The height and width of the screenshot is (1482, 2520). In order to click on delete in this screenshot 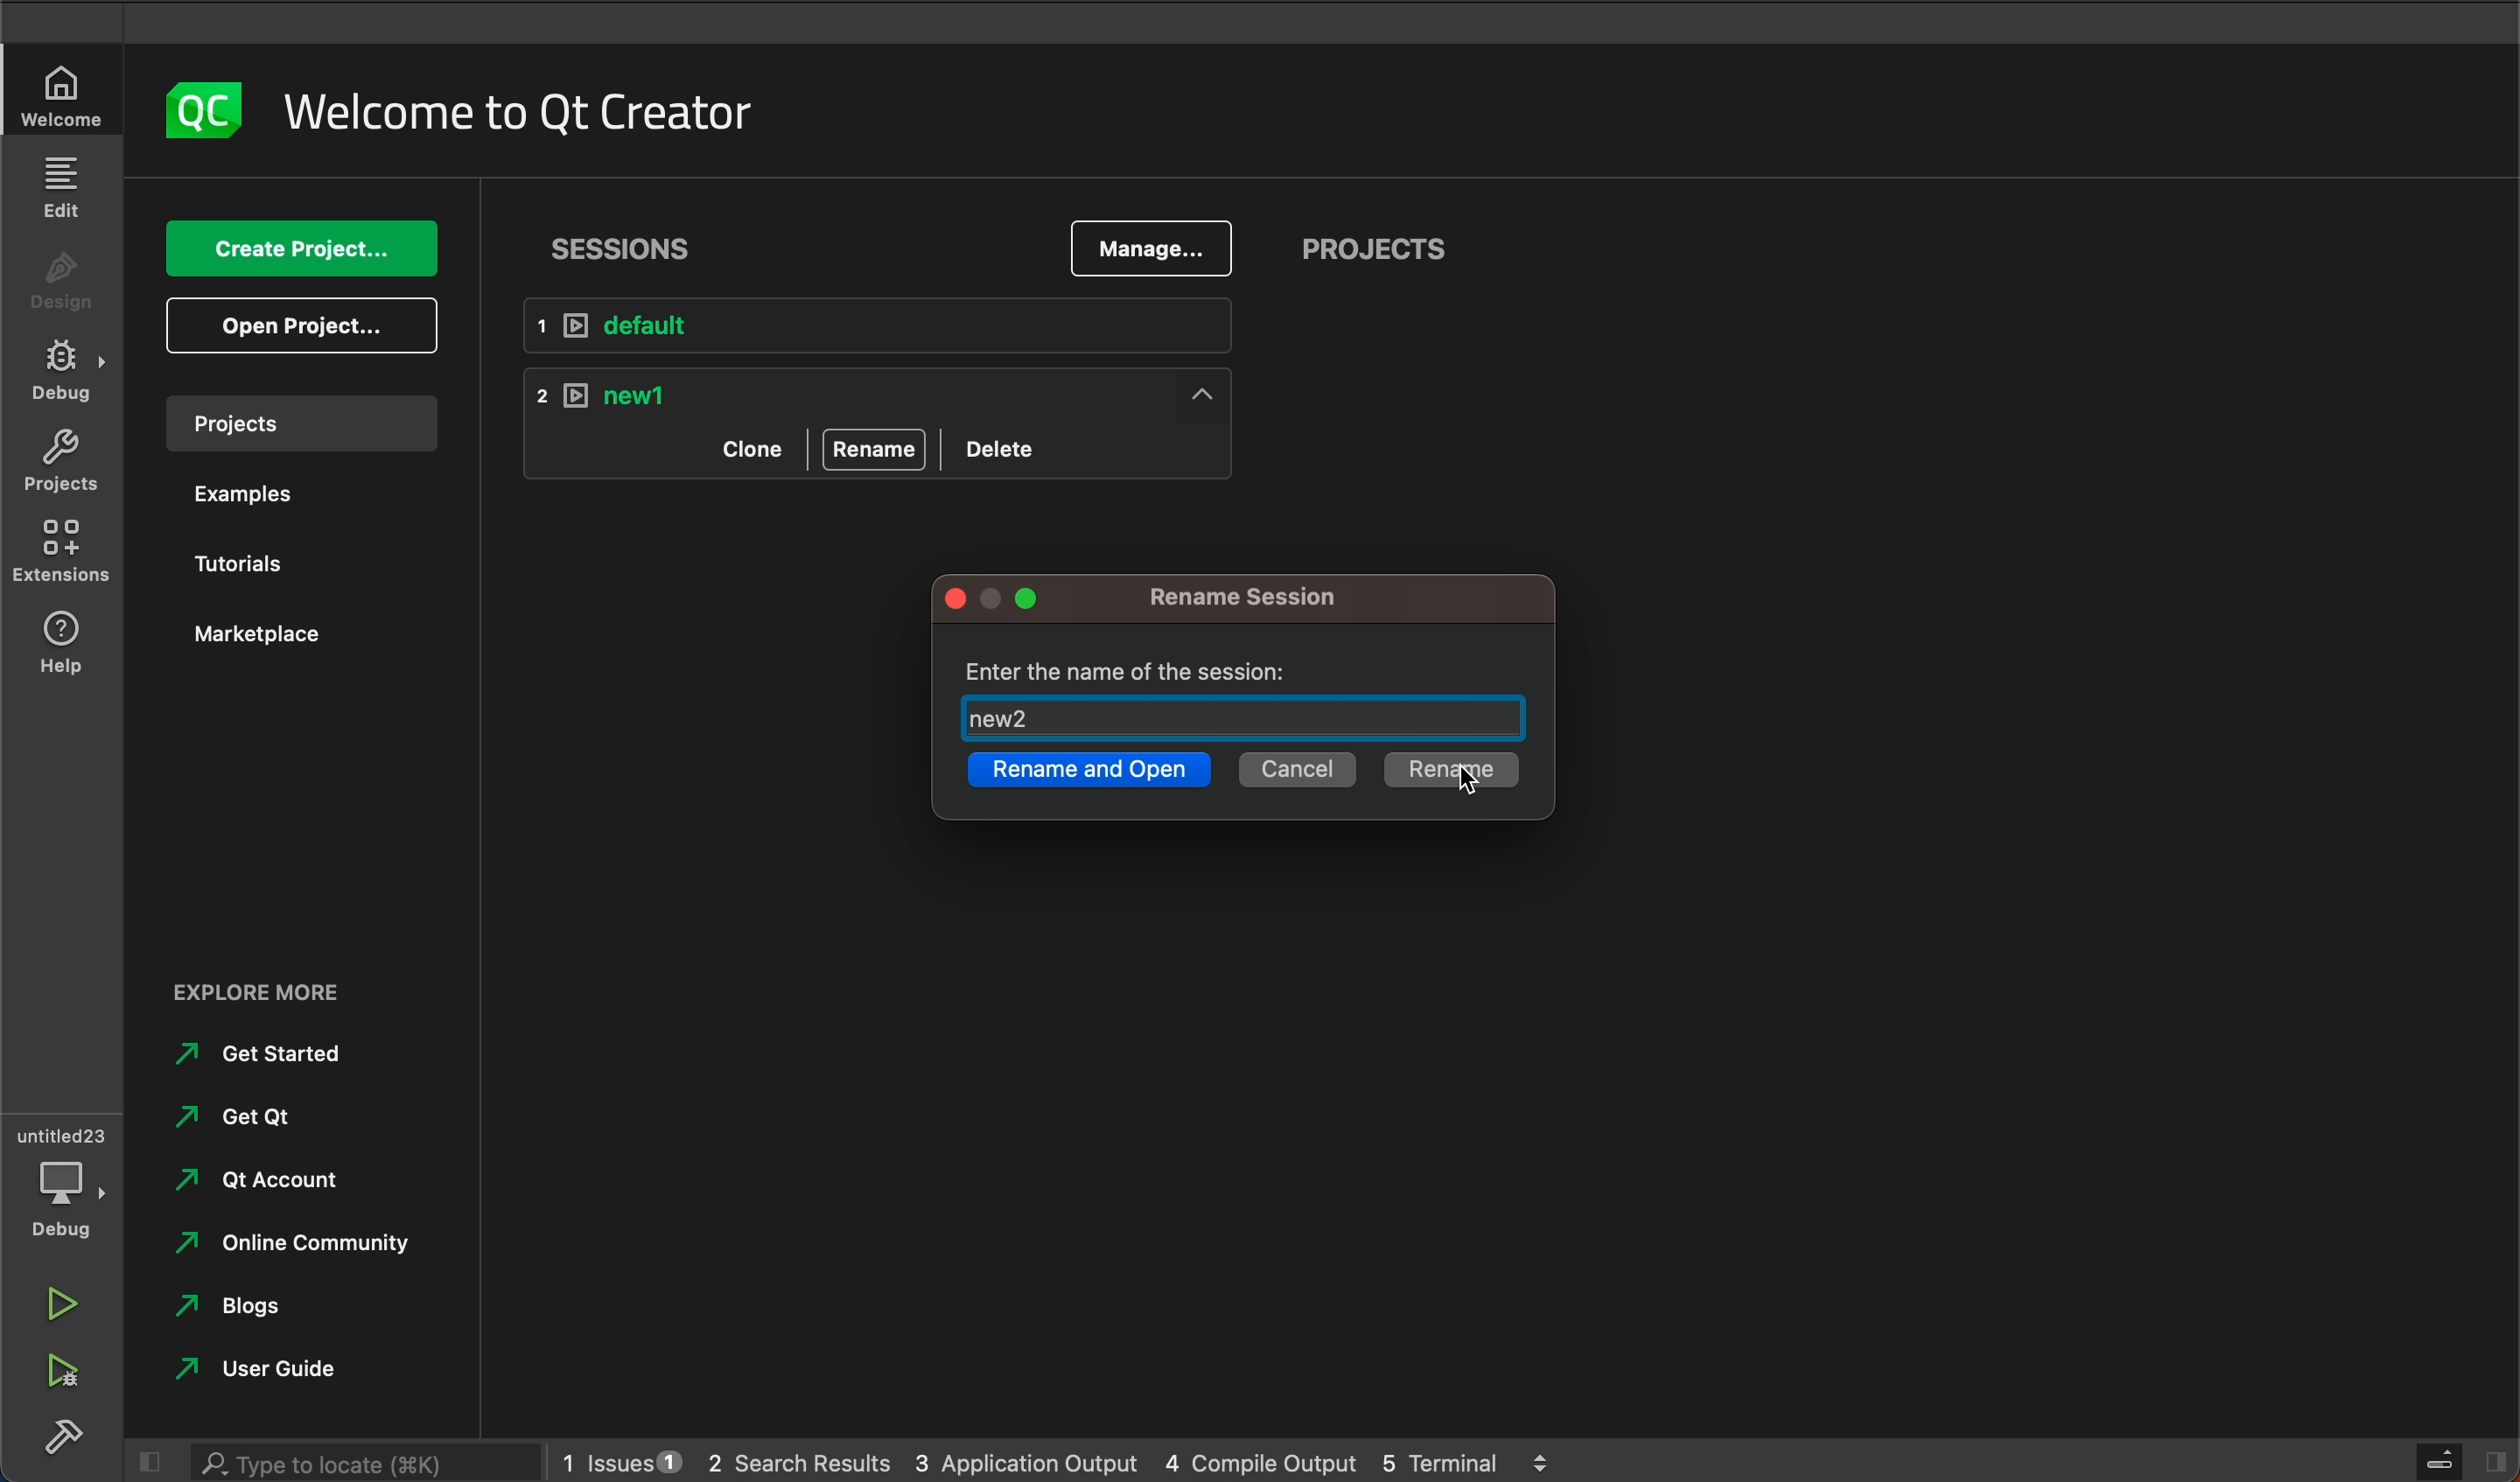, I will do `click(1005, 445)`.